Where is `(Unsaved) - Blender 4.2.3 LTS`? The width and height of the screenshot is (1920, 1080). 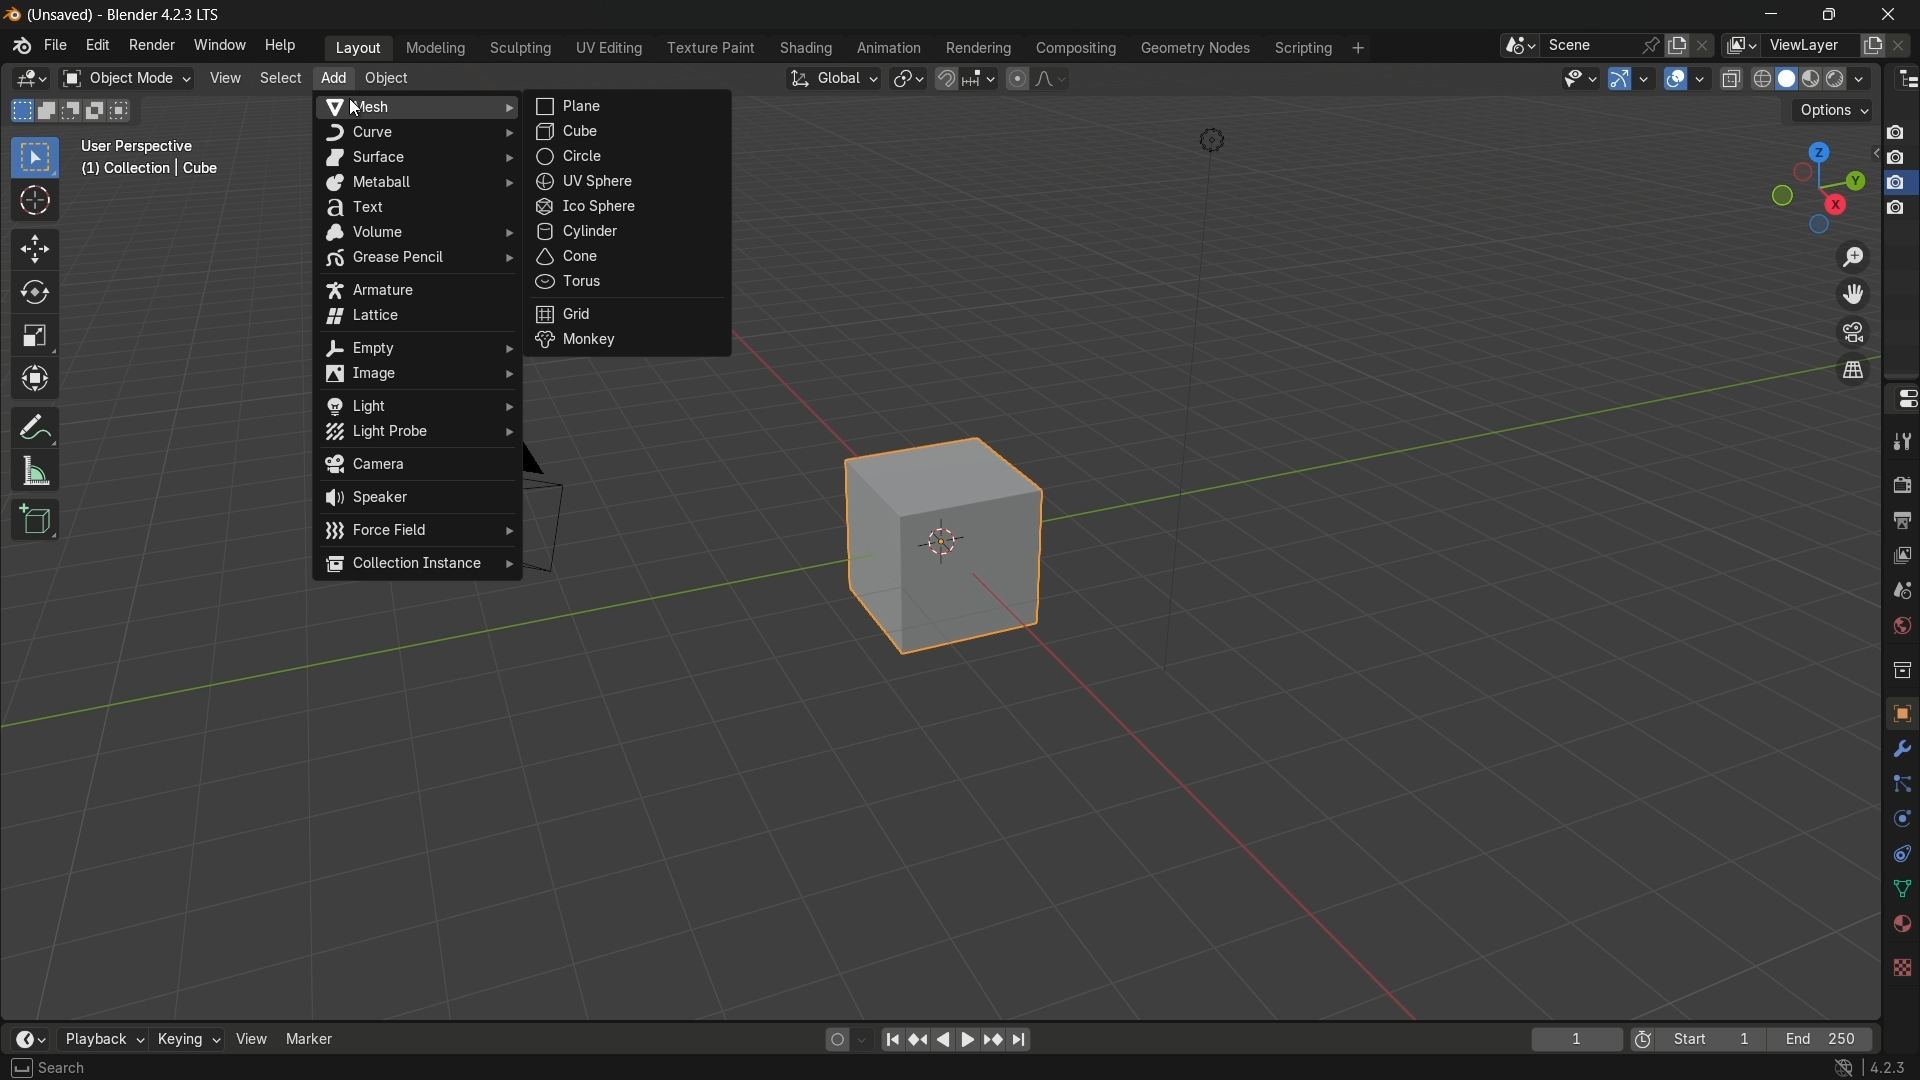 (Unsaved) - Blender 4.2.3 LTS is located at coordinates (128, 16).